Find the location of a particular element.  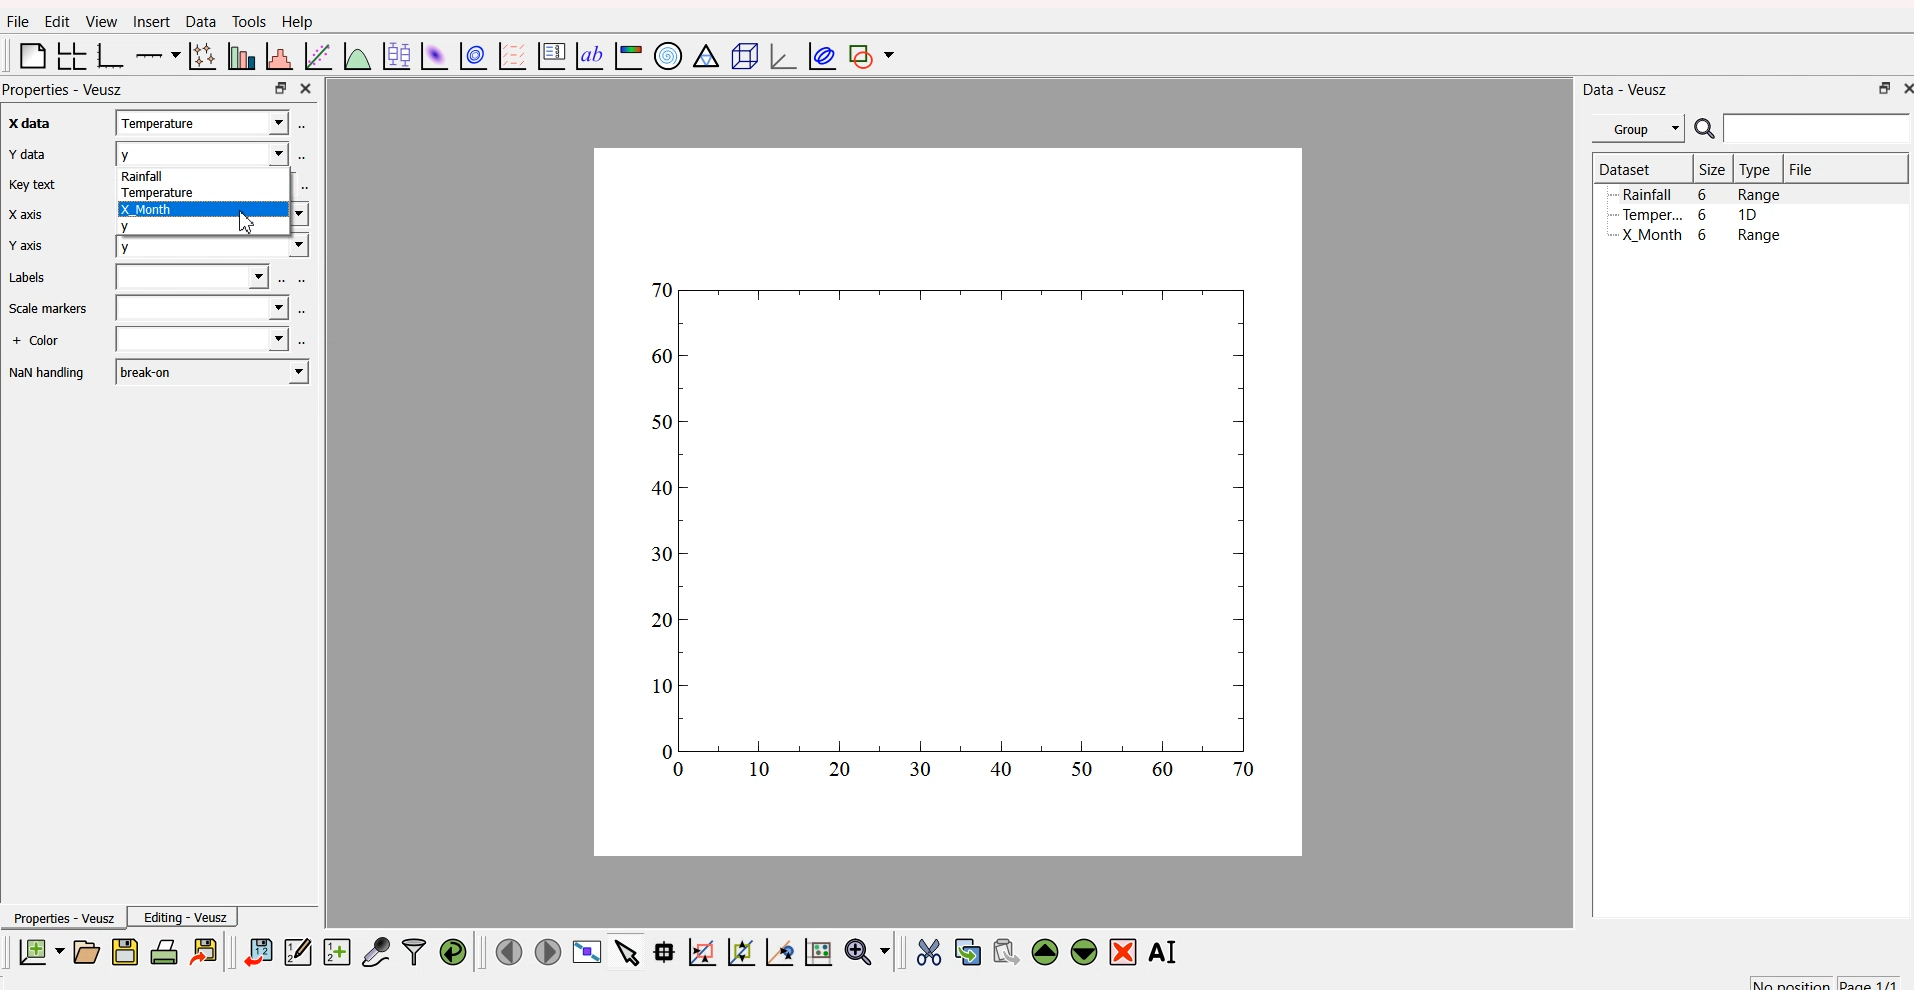

text label is located at coordinates (587, 57).